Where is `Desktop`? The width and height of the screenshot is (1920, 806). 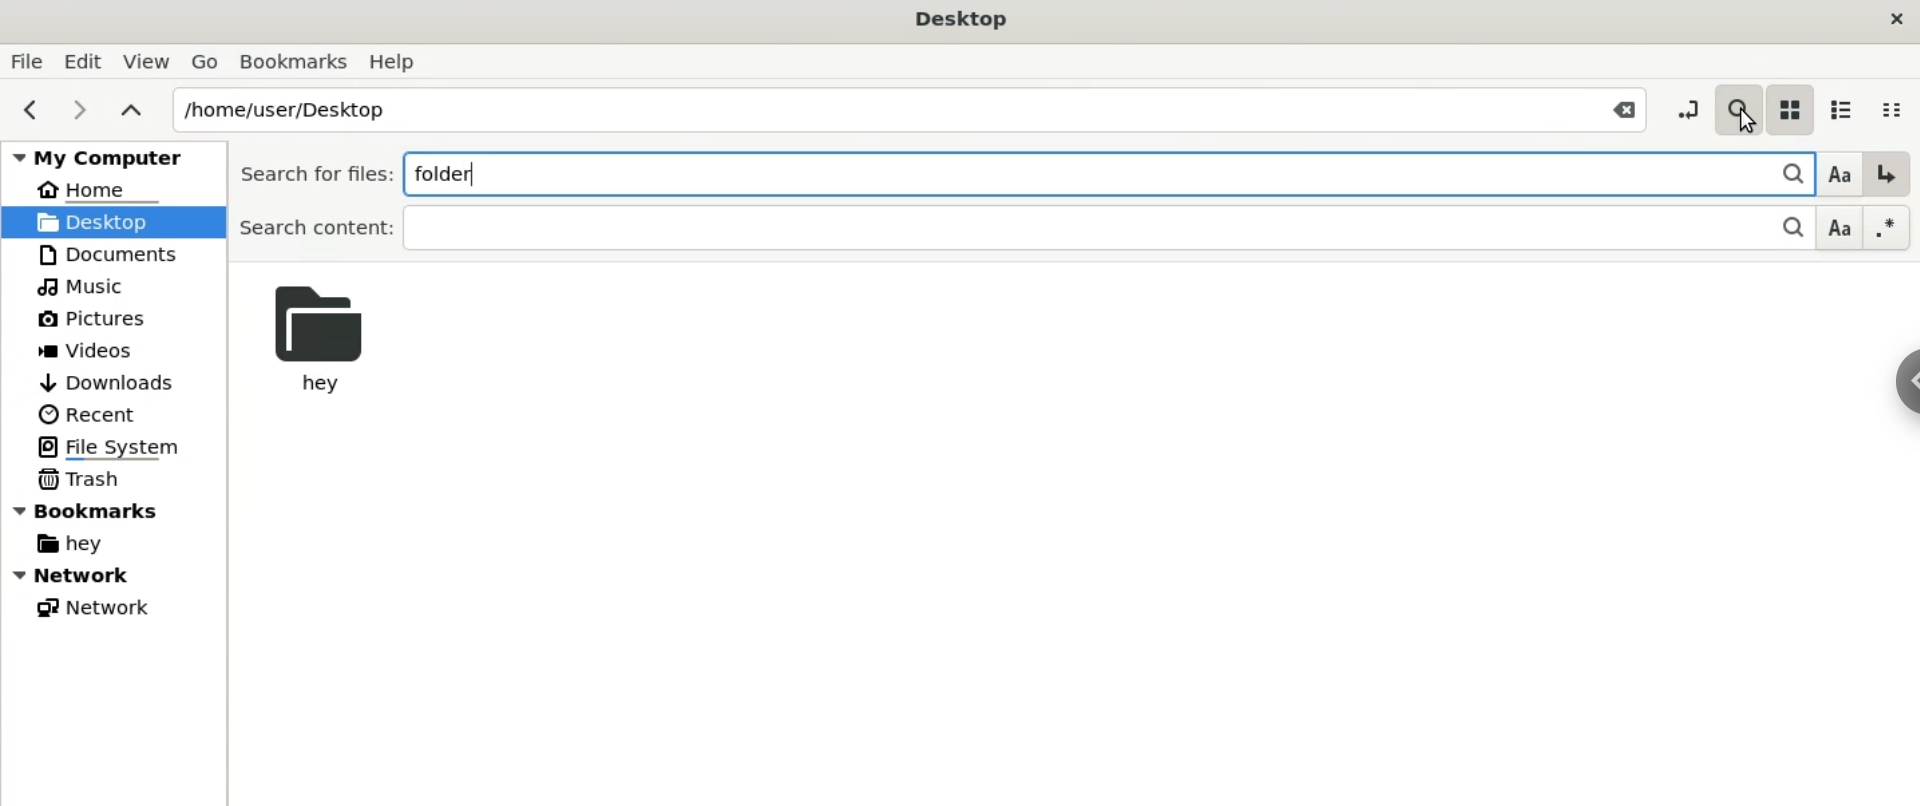 Desktop is located at coordinates (954, 18).